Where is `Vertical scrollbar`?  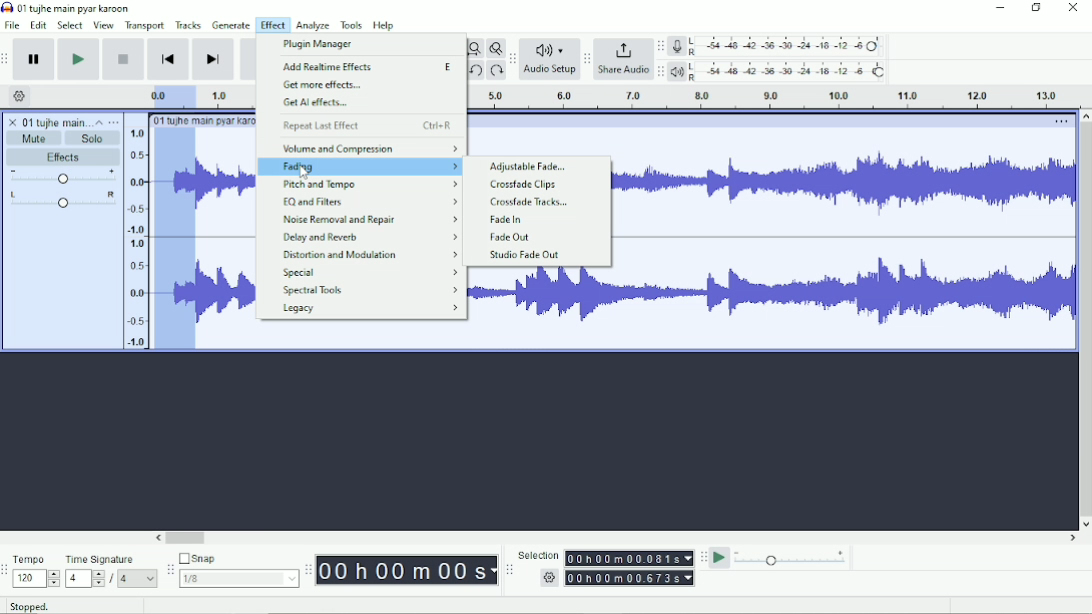 Vertical scrollbar is located at coordinates (1084, 320).